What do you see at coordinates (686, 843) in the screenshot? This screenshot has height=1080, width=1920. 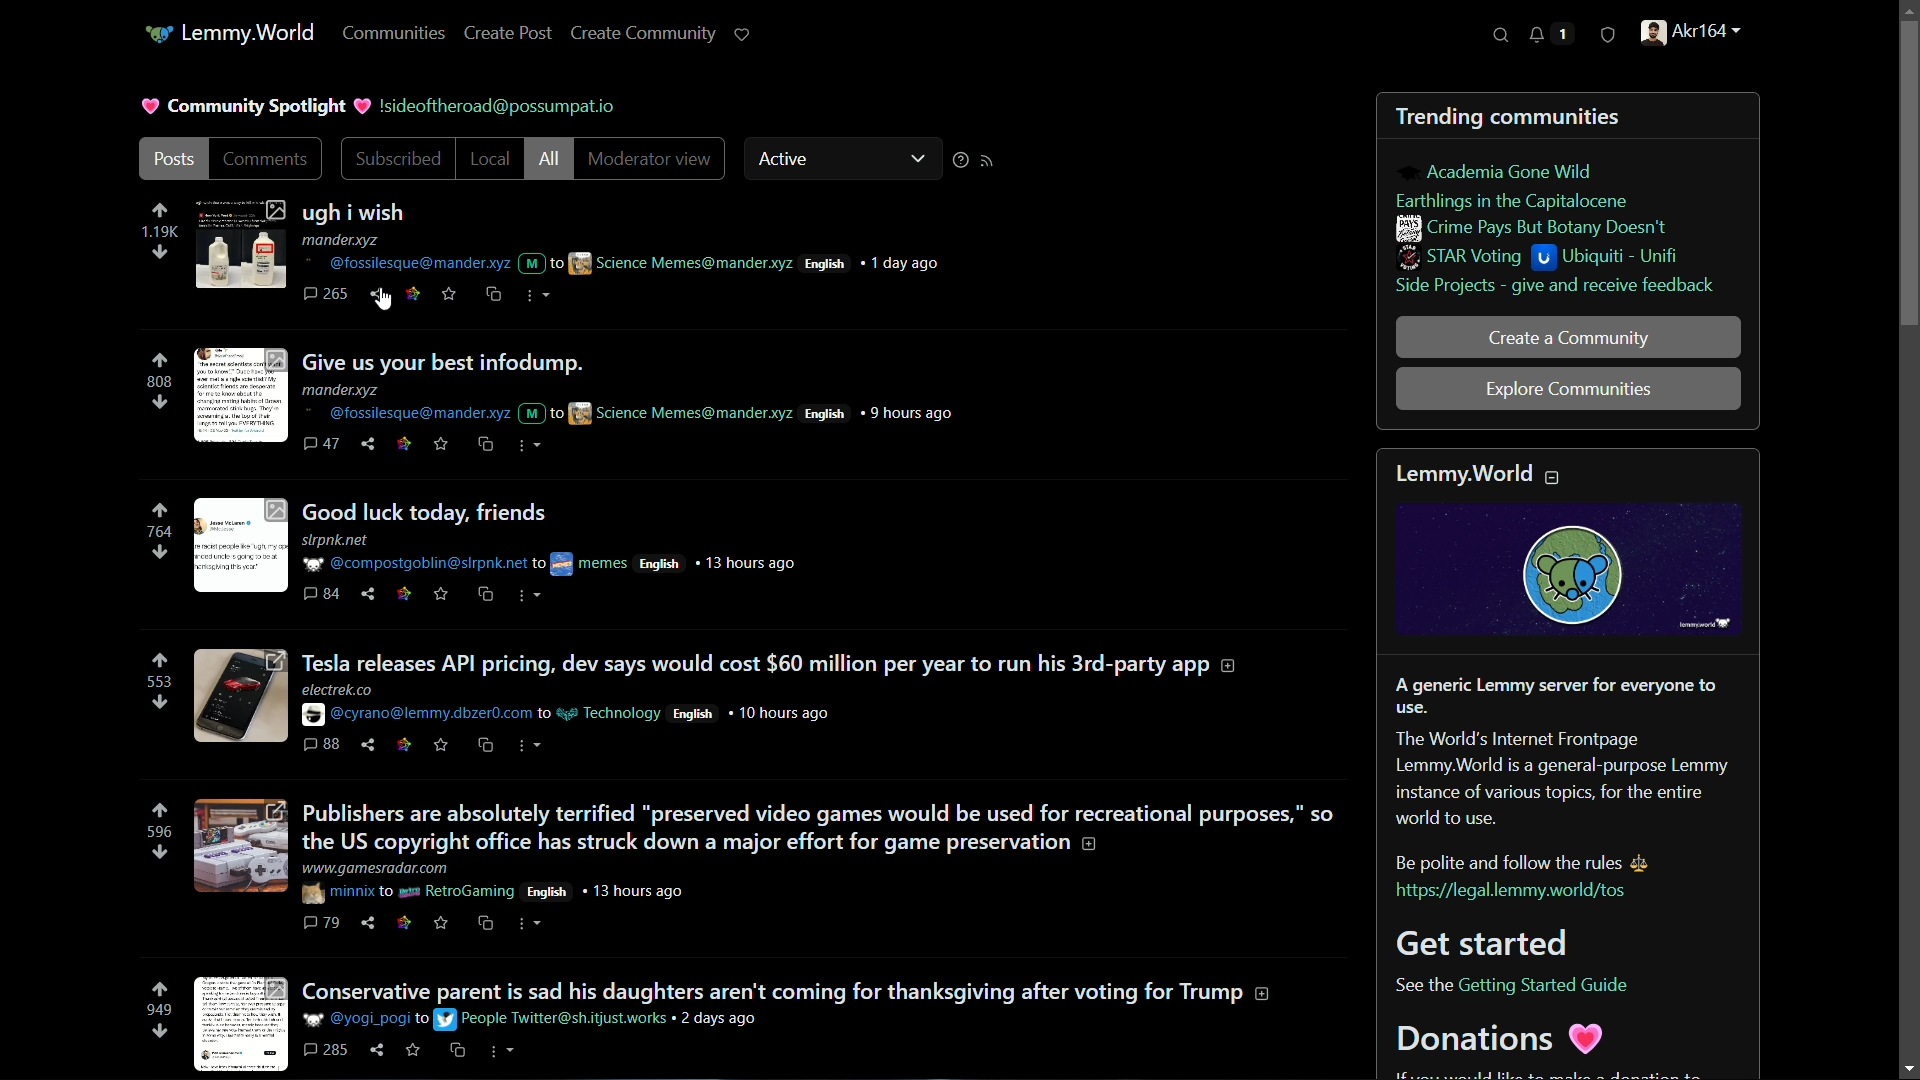 I see `the US copyright office has struck down a major effort for game preservation` at bounding box center [686, 843].